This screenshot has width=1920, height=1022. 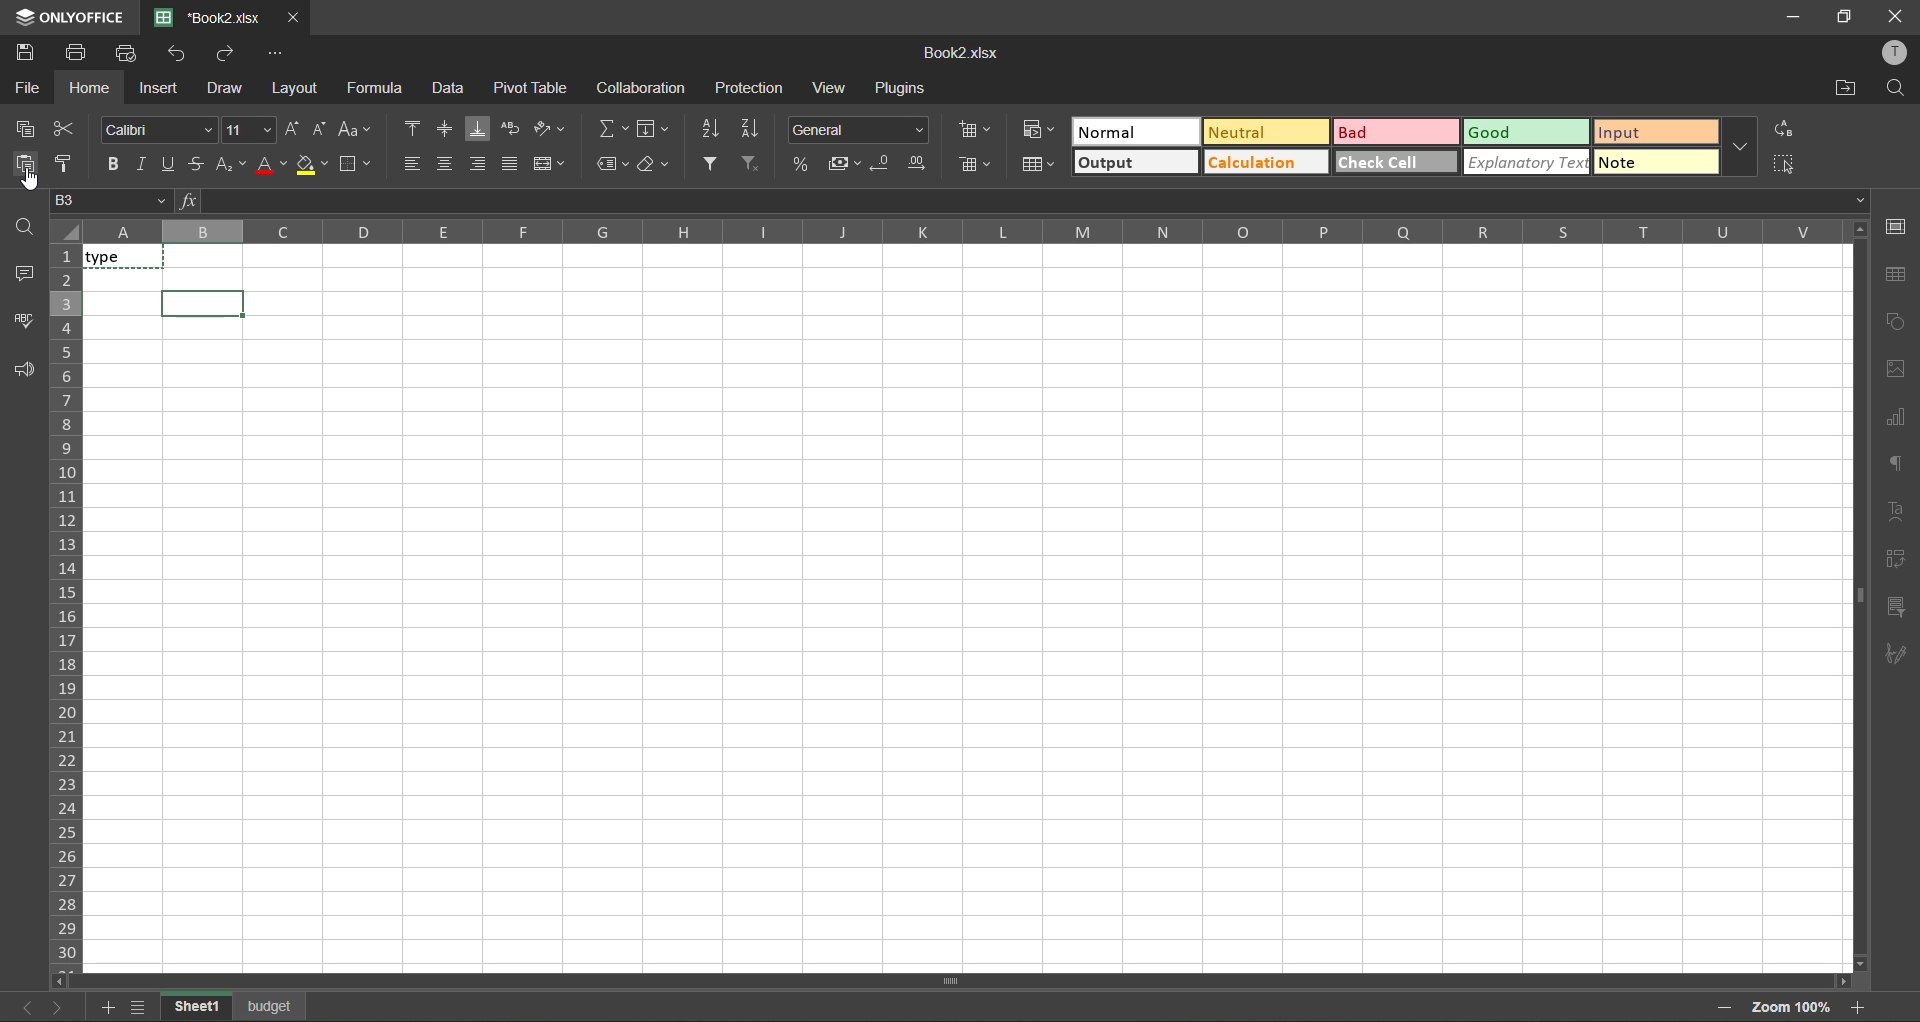 What do you see at coordinates (1895, 89) in the screenshot?
I see `find` at bounding box center [1895, 89].